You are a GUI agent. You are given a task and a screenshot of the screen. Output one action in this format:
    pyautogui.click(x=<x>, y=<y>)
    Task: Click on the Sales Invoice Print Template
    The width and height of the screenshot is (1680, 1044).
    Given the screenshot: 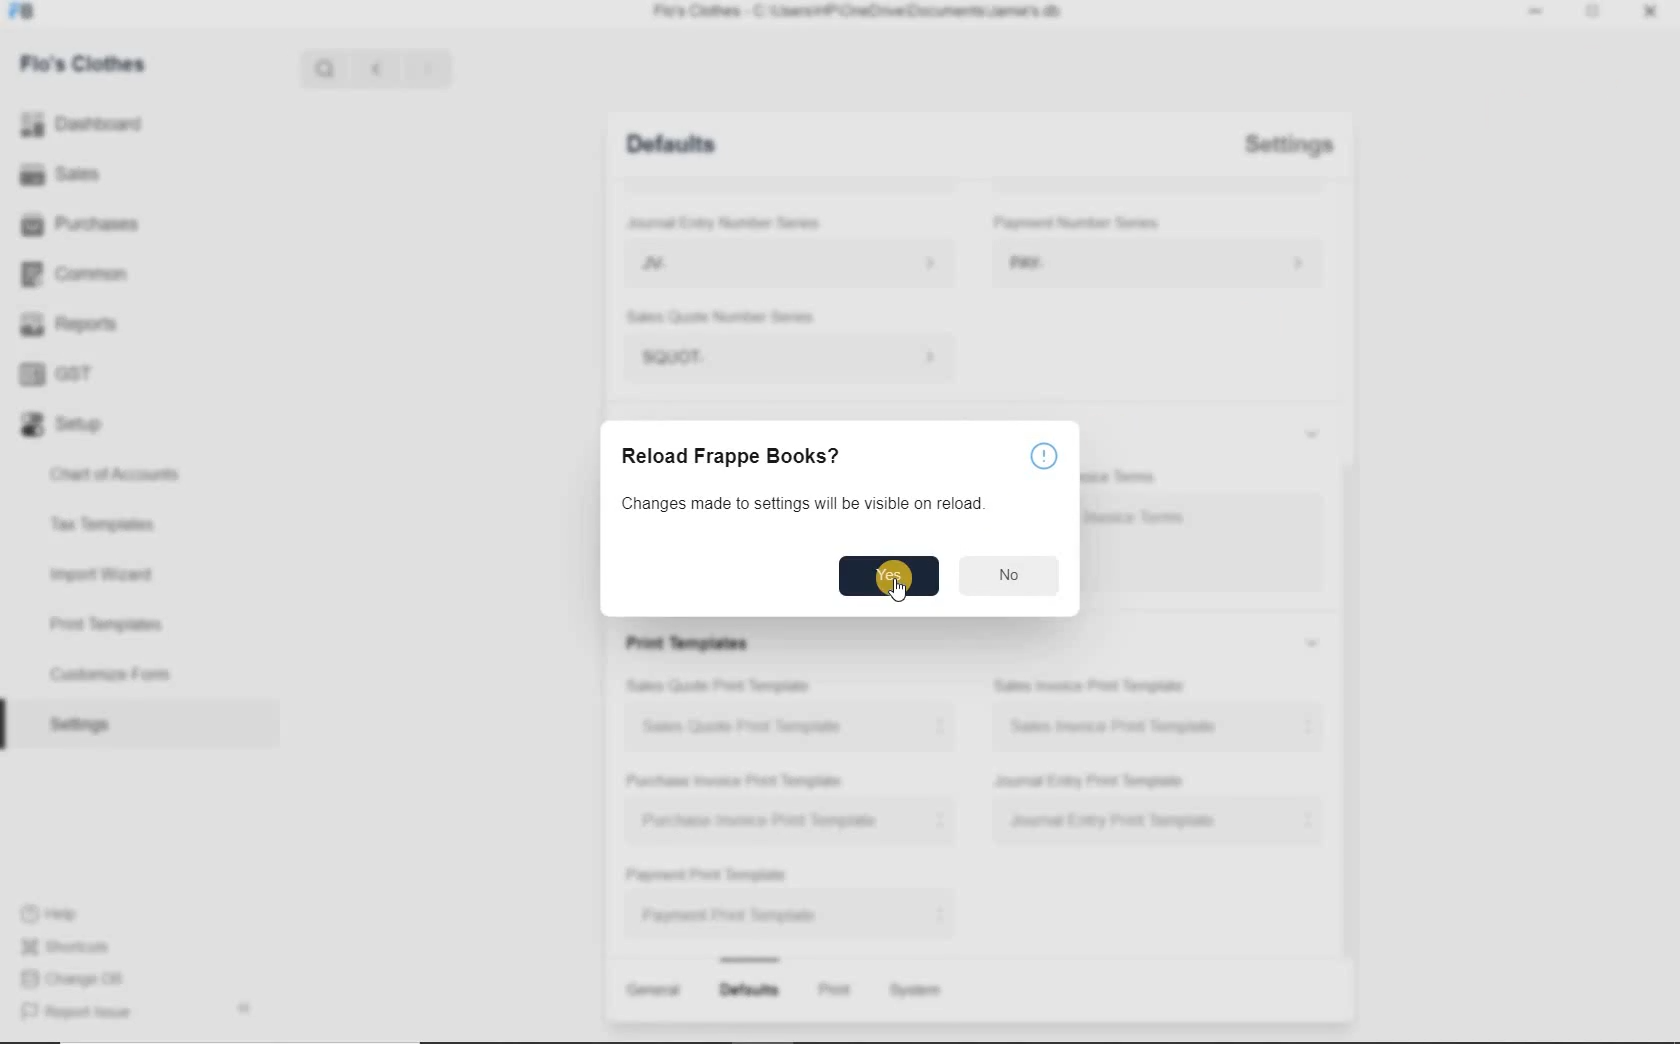 What is the action you would take?
    pyautogui.click(x=1159, y=726)
    